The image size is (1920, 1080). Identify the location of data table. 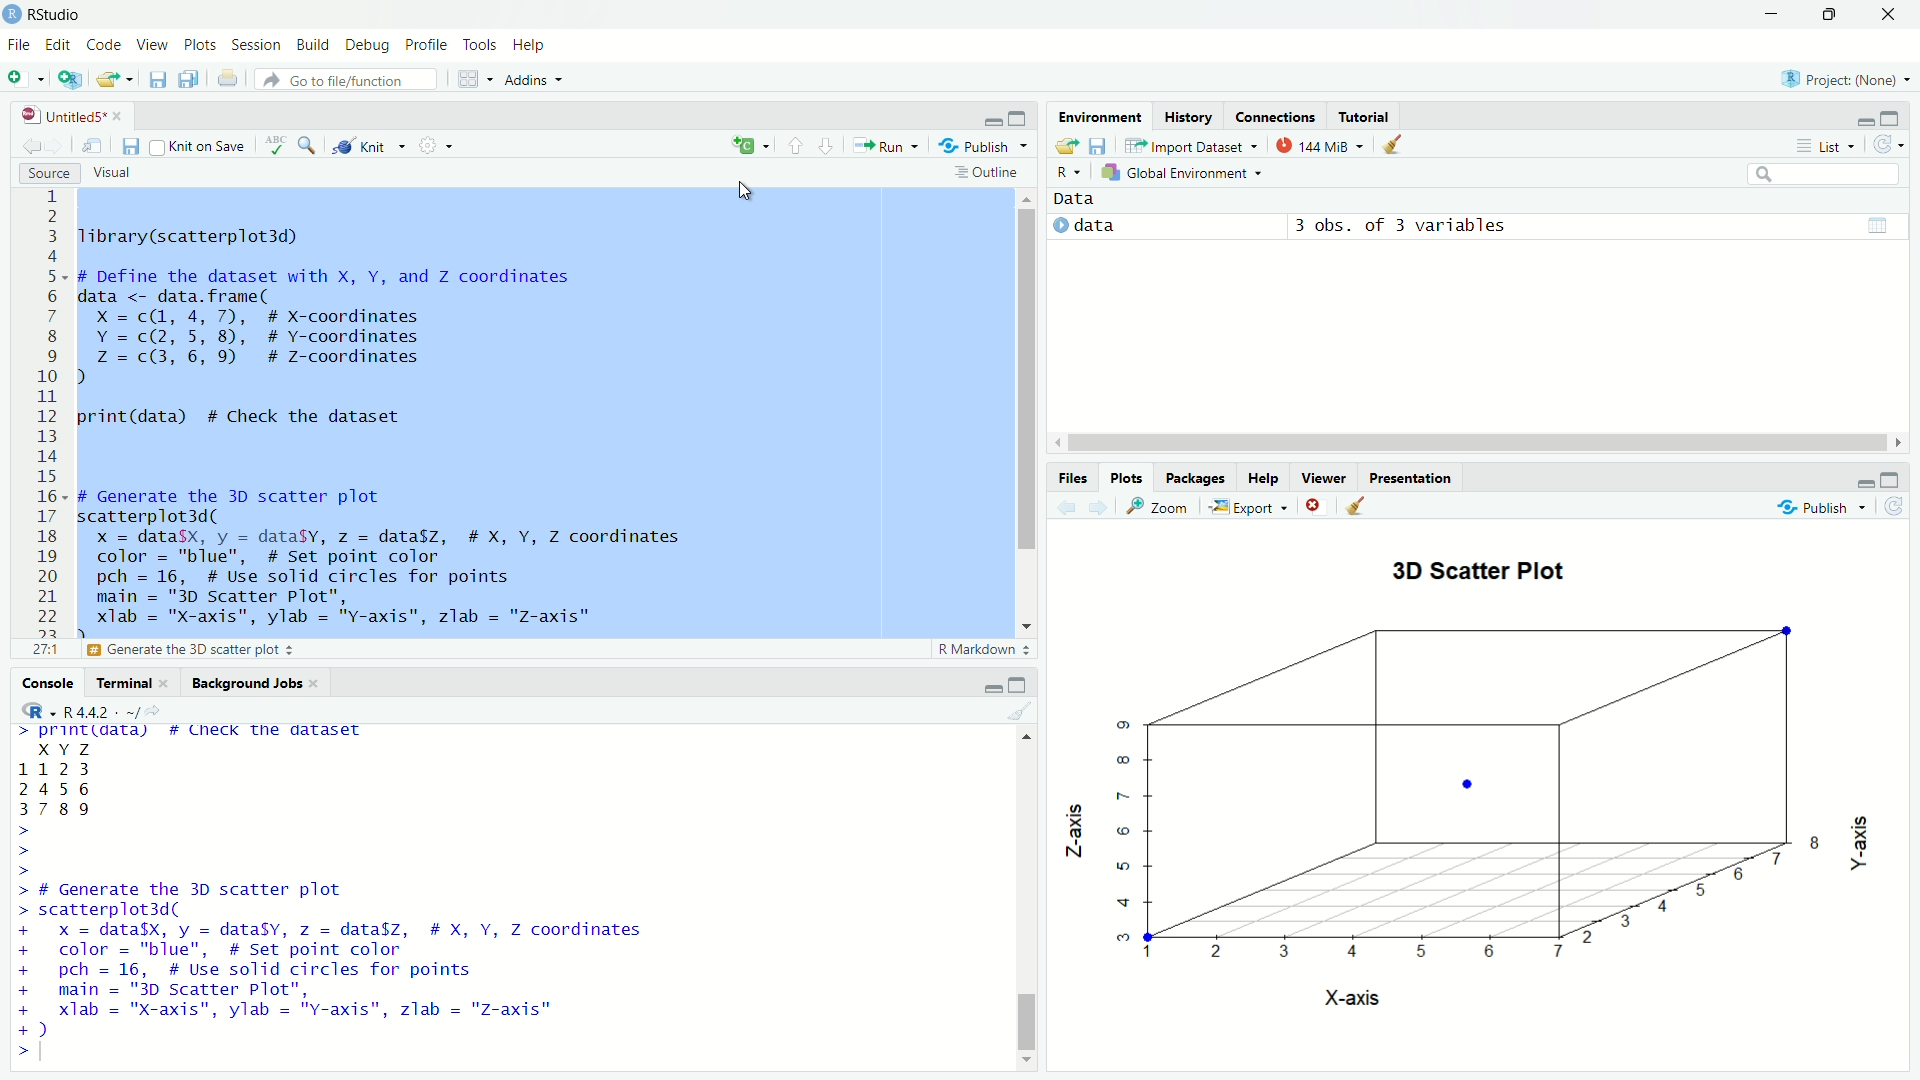
(1884, 222).